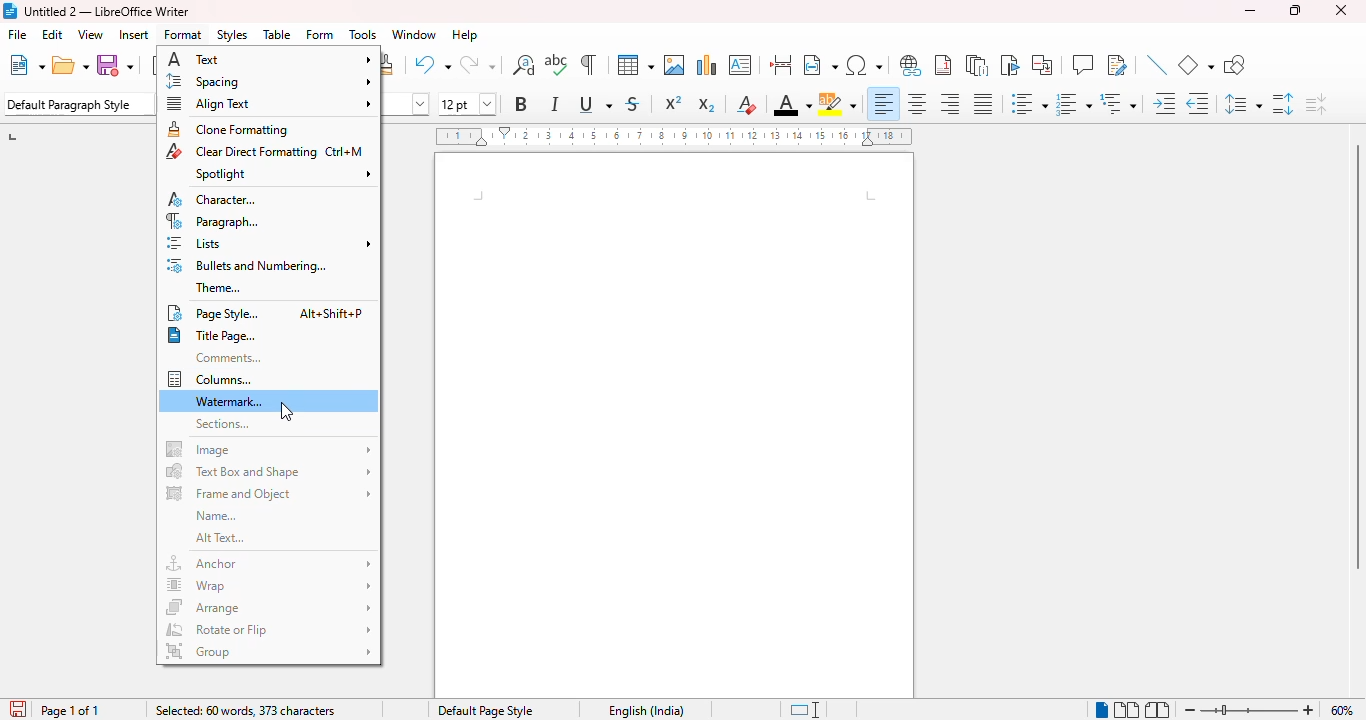  What do you see at coordinates (1316, 105) in the screenshot?
I see `decrease paragraph spacing` at bounding box center [1316, 105].